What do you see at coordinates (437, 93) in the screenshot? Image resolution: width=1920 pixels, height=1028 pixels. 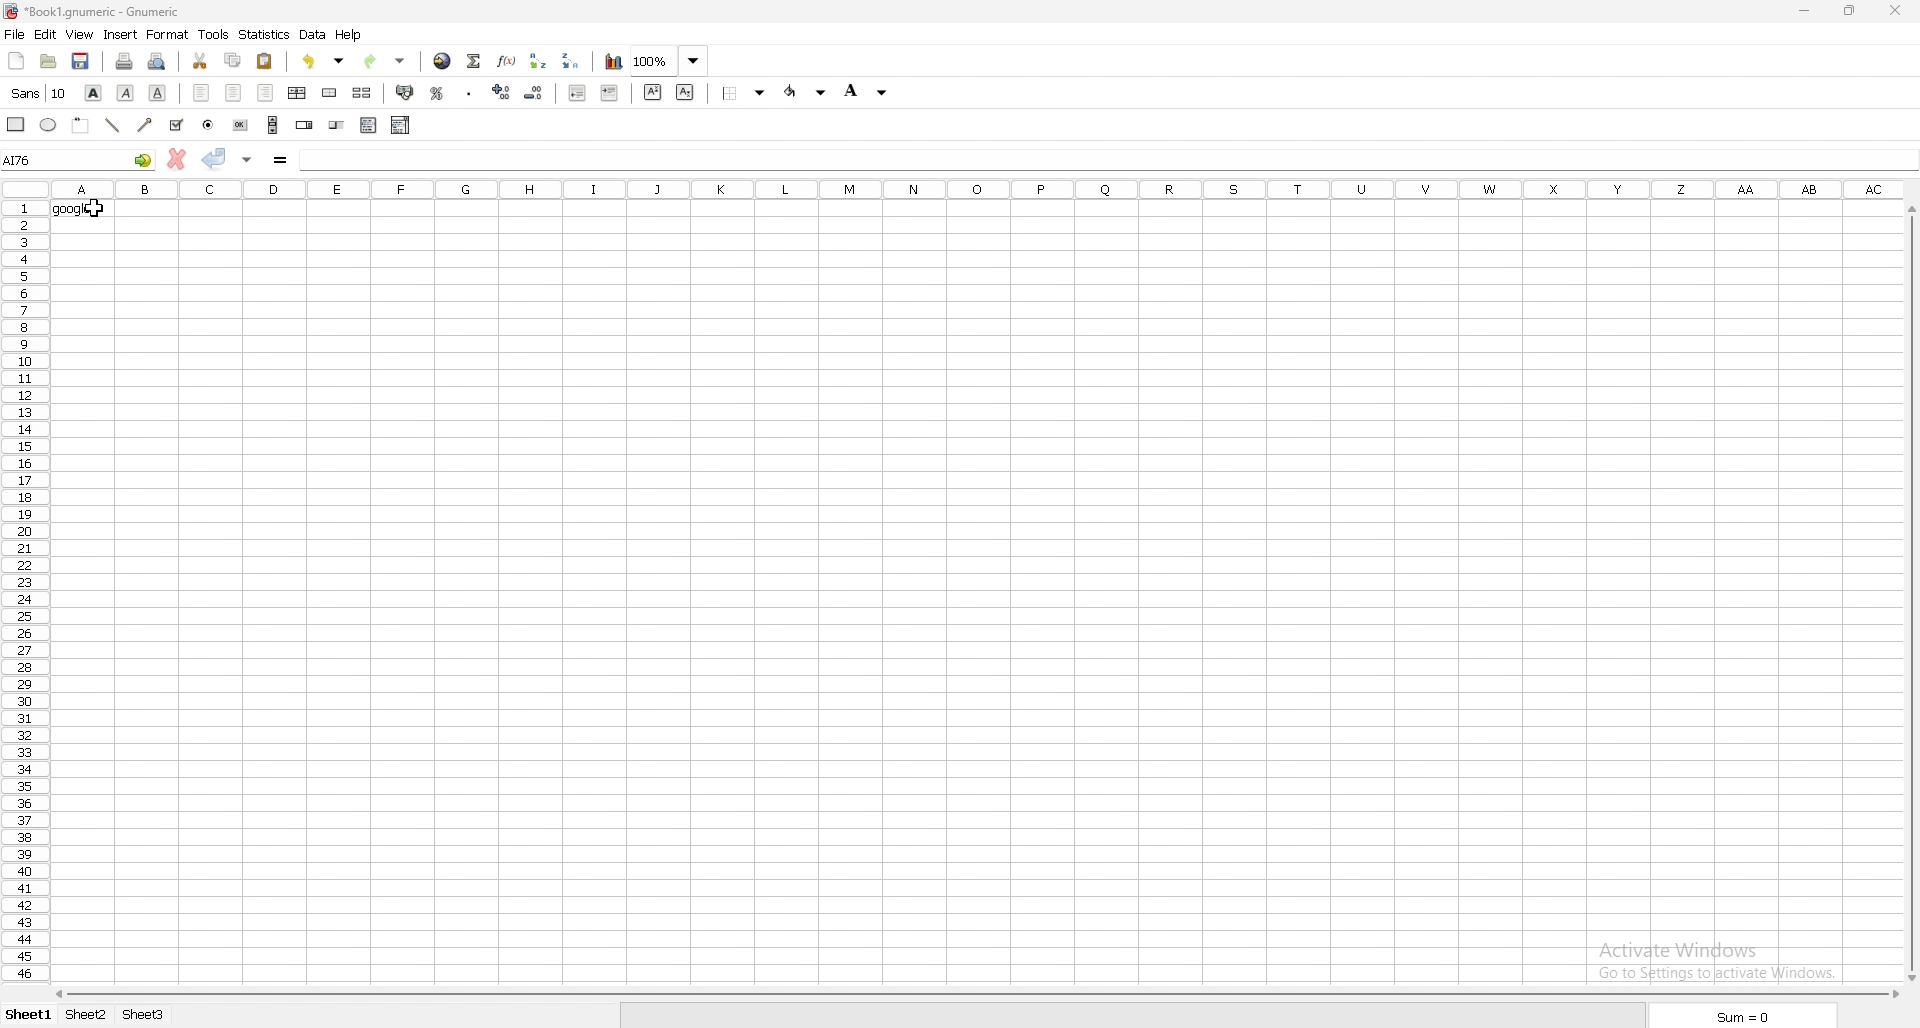 I see `percentage` at bounding box center [437, 93].